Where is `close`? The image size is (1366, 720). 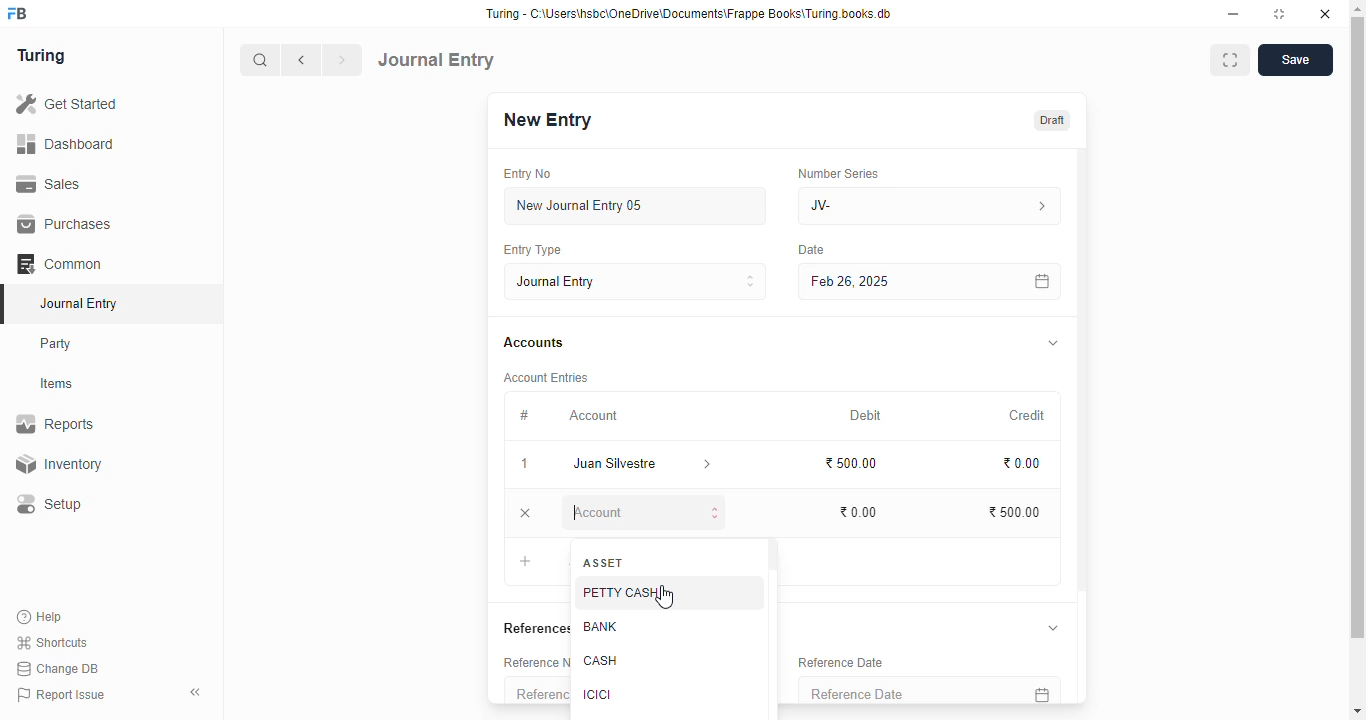 close is located at coordinates (1324, 13).